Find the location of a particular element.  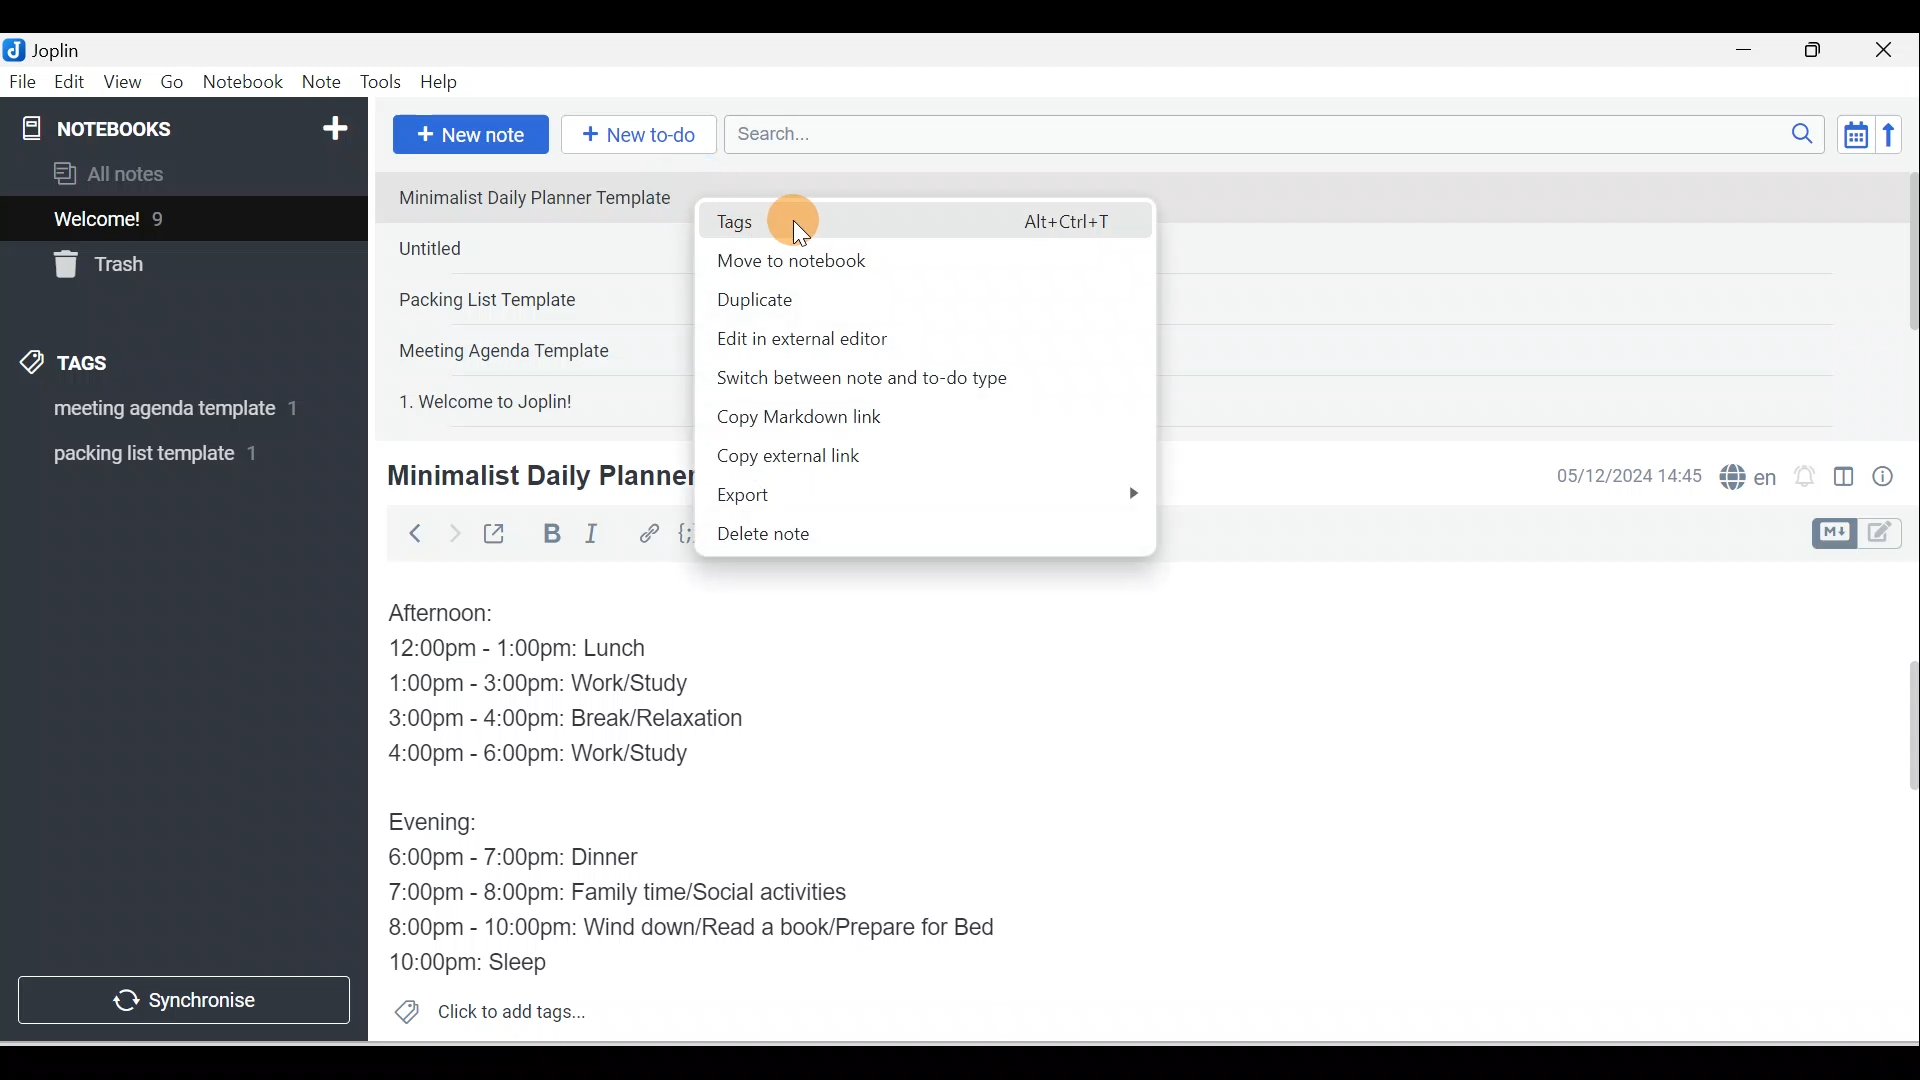

Maximise is located at coordinates (1820, 51).